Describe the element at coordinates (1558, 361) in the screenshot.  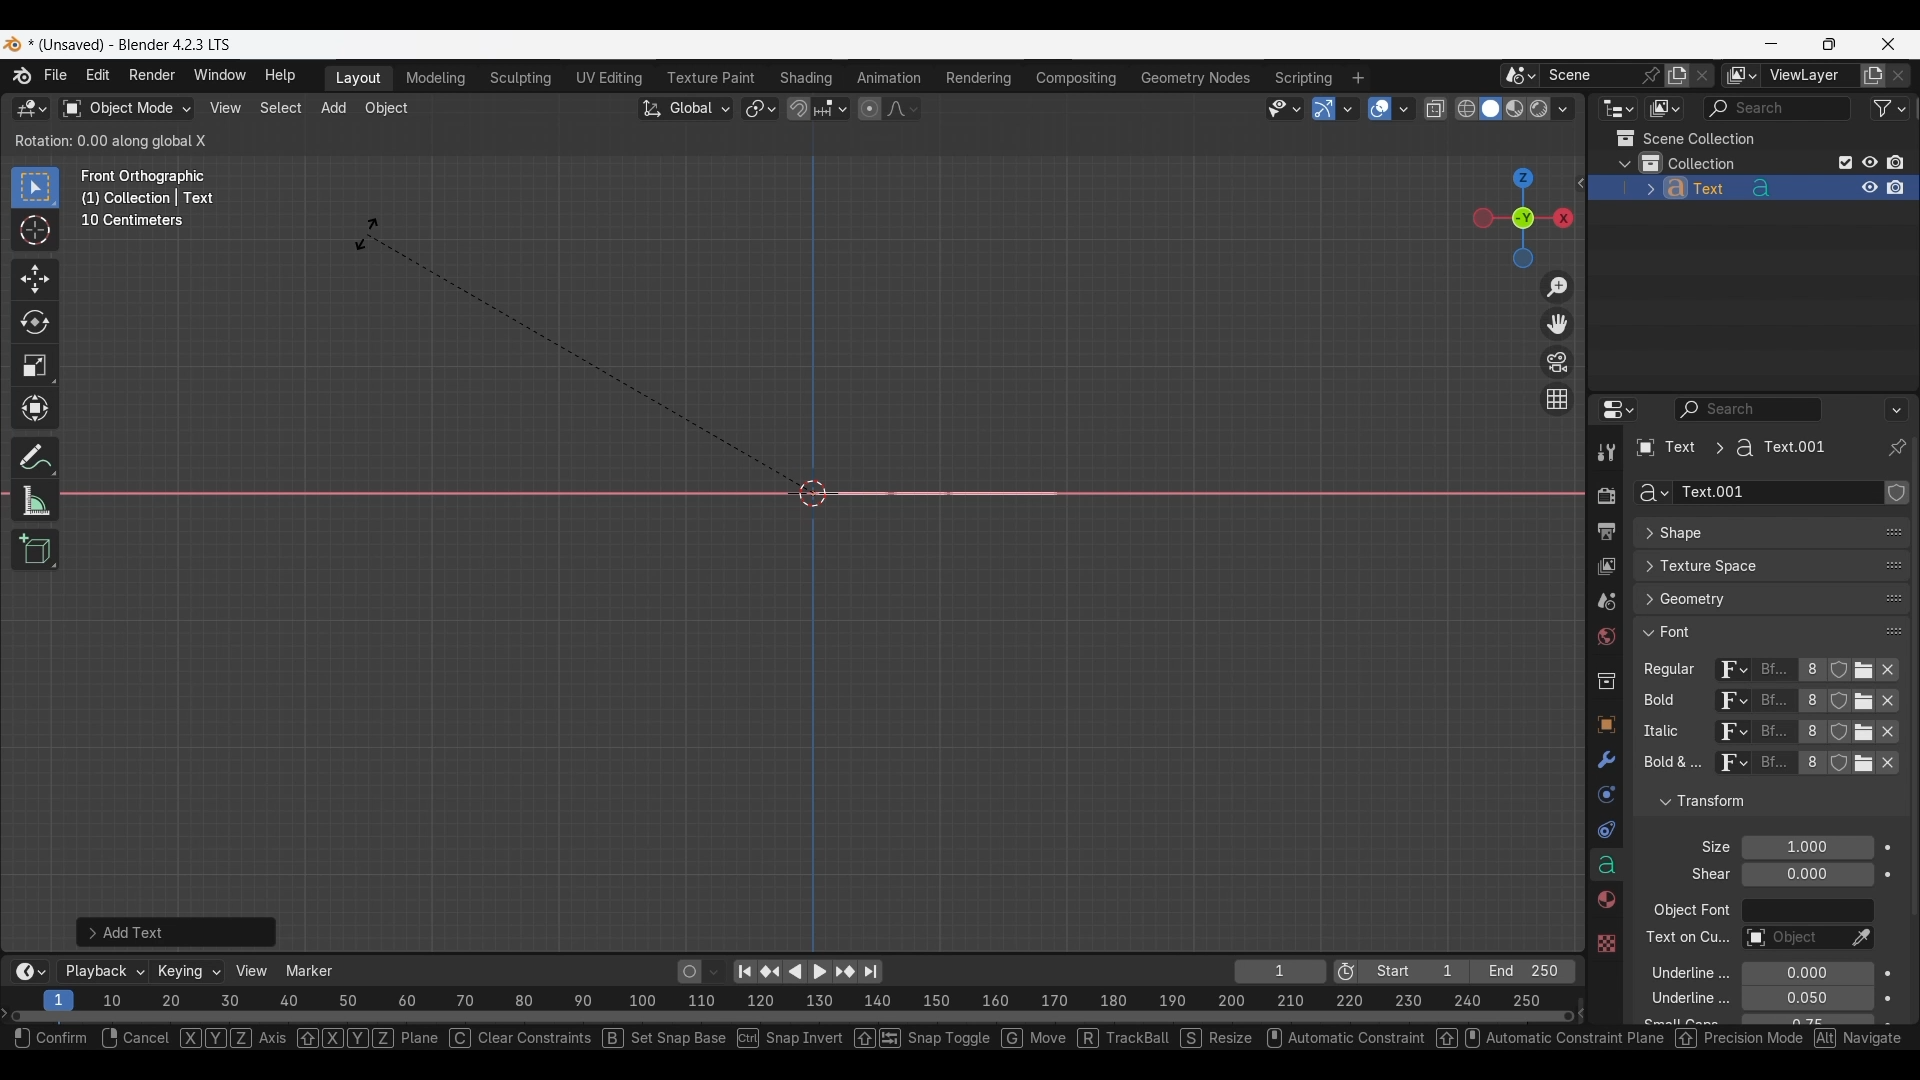
I see `Toggle camera view` at that location.